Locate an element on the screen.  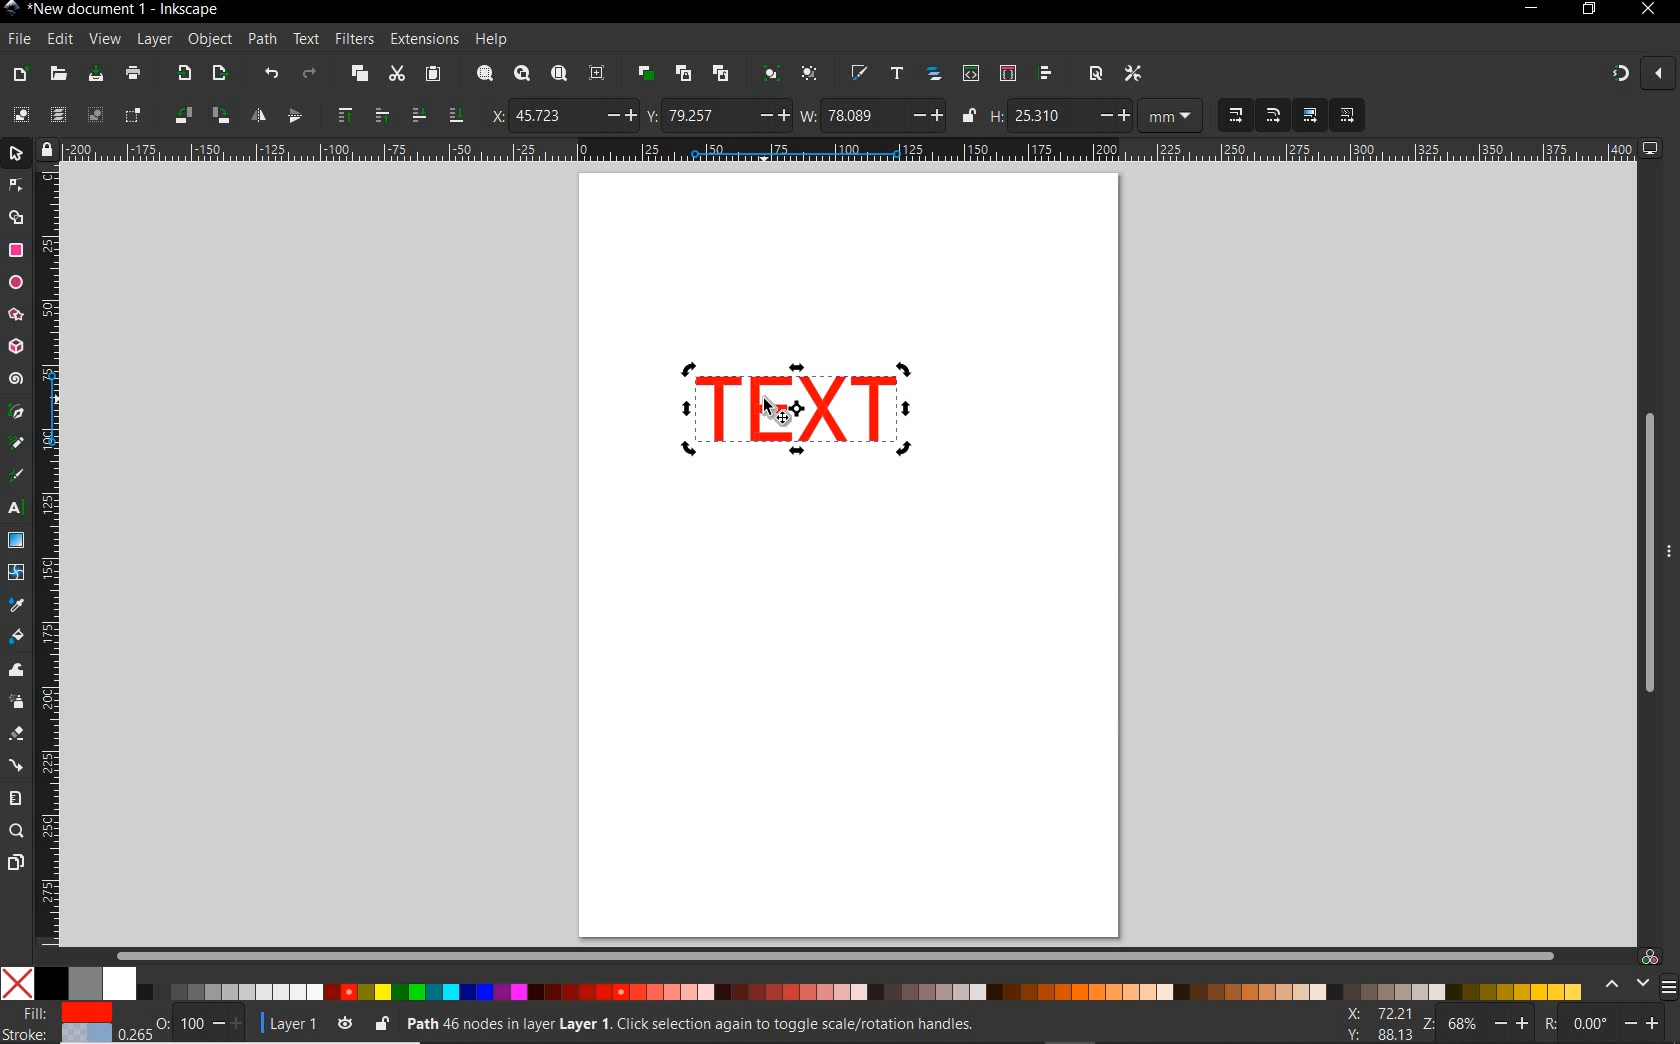
OBJECT FLIP is located at coordinates (277, 113).